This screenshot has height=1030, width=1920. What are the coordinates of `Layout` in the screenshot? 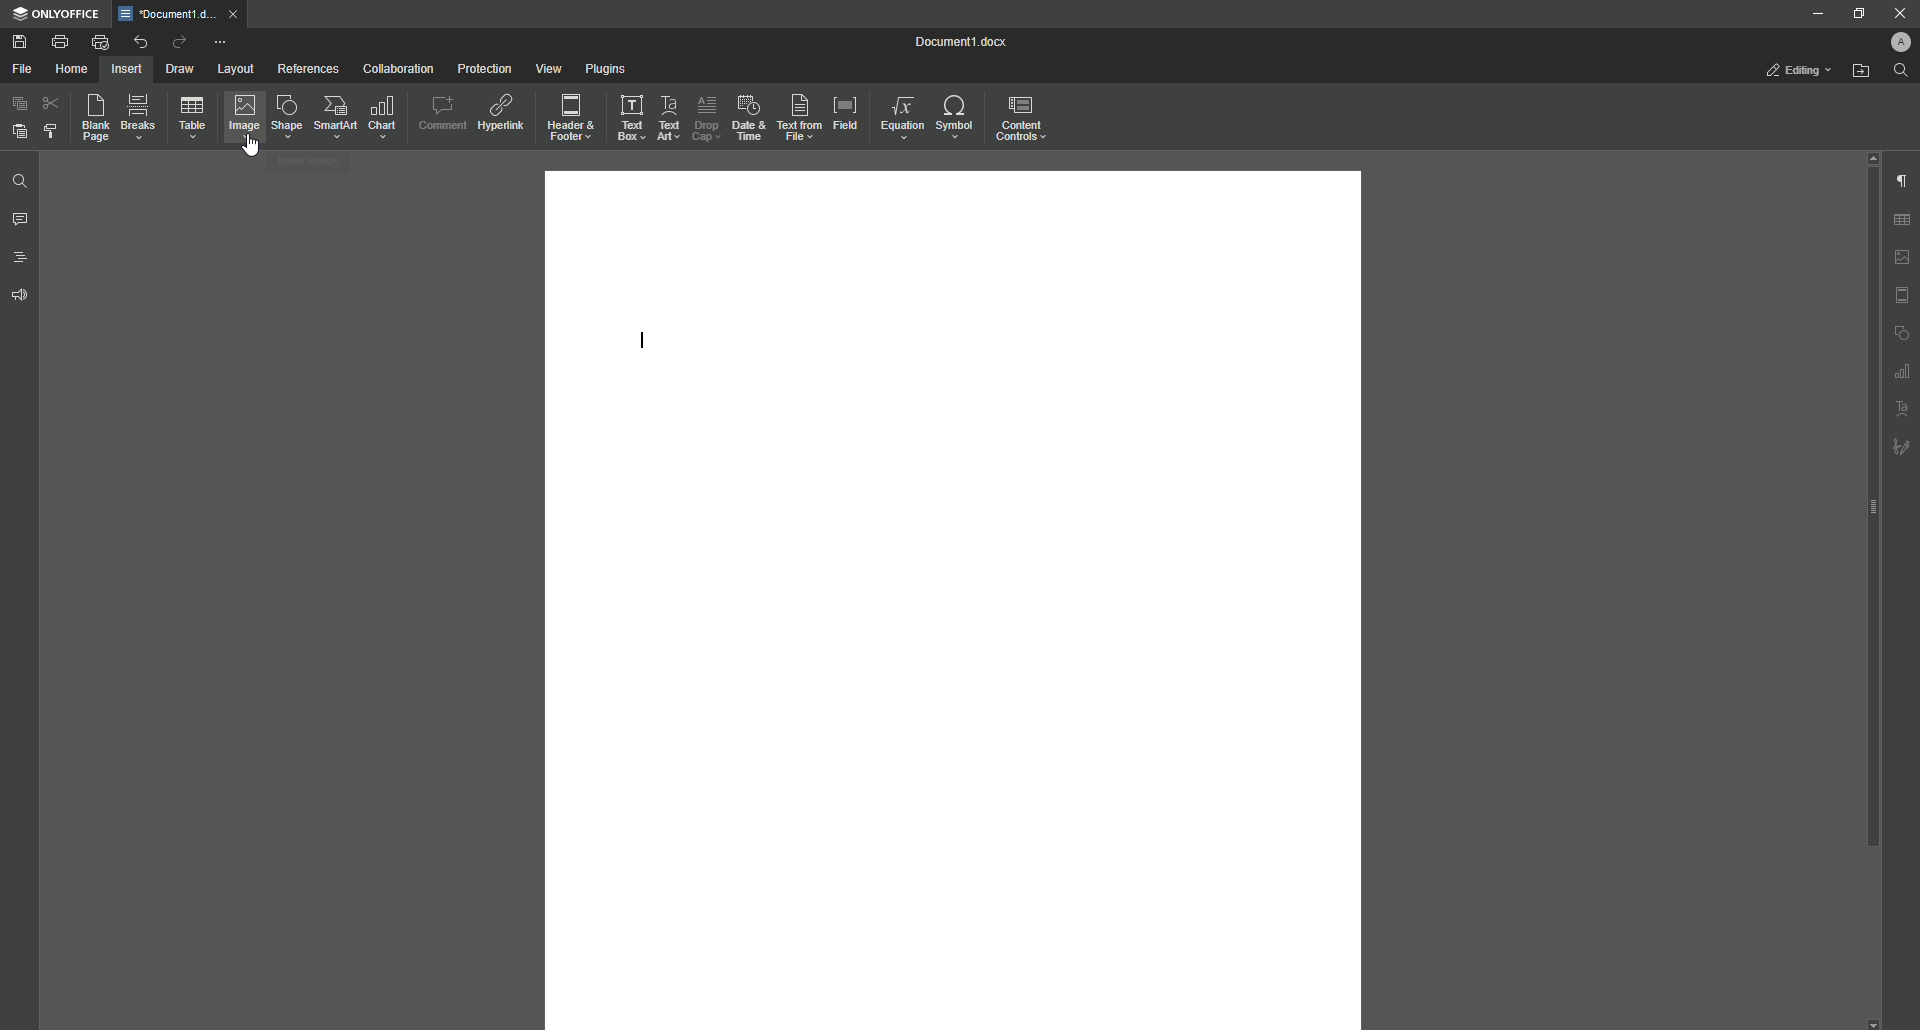 It's located at (232, 69).